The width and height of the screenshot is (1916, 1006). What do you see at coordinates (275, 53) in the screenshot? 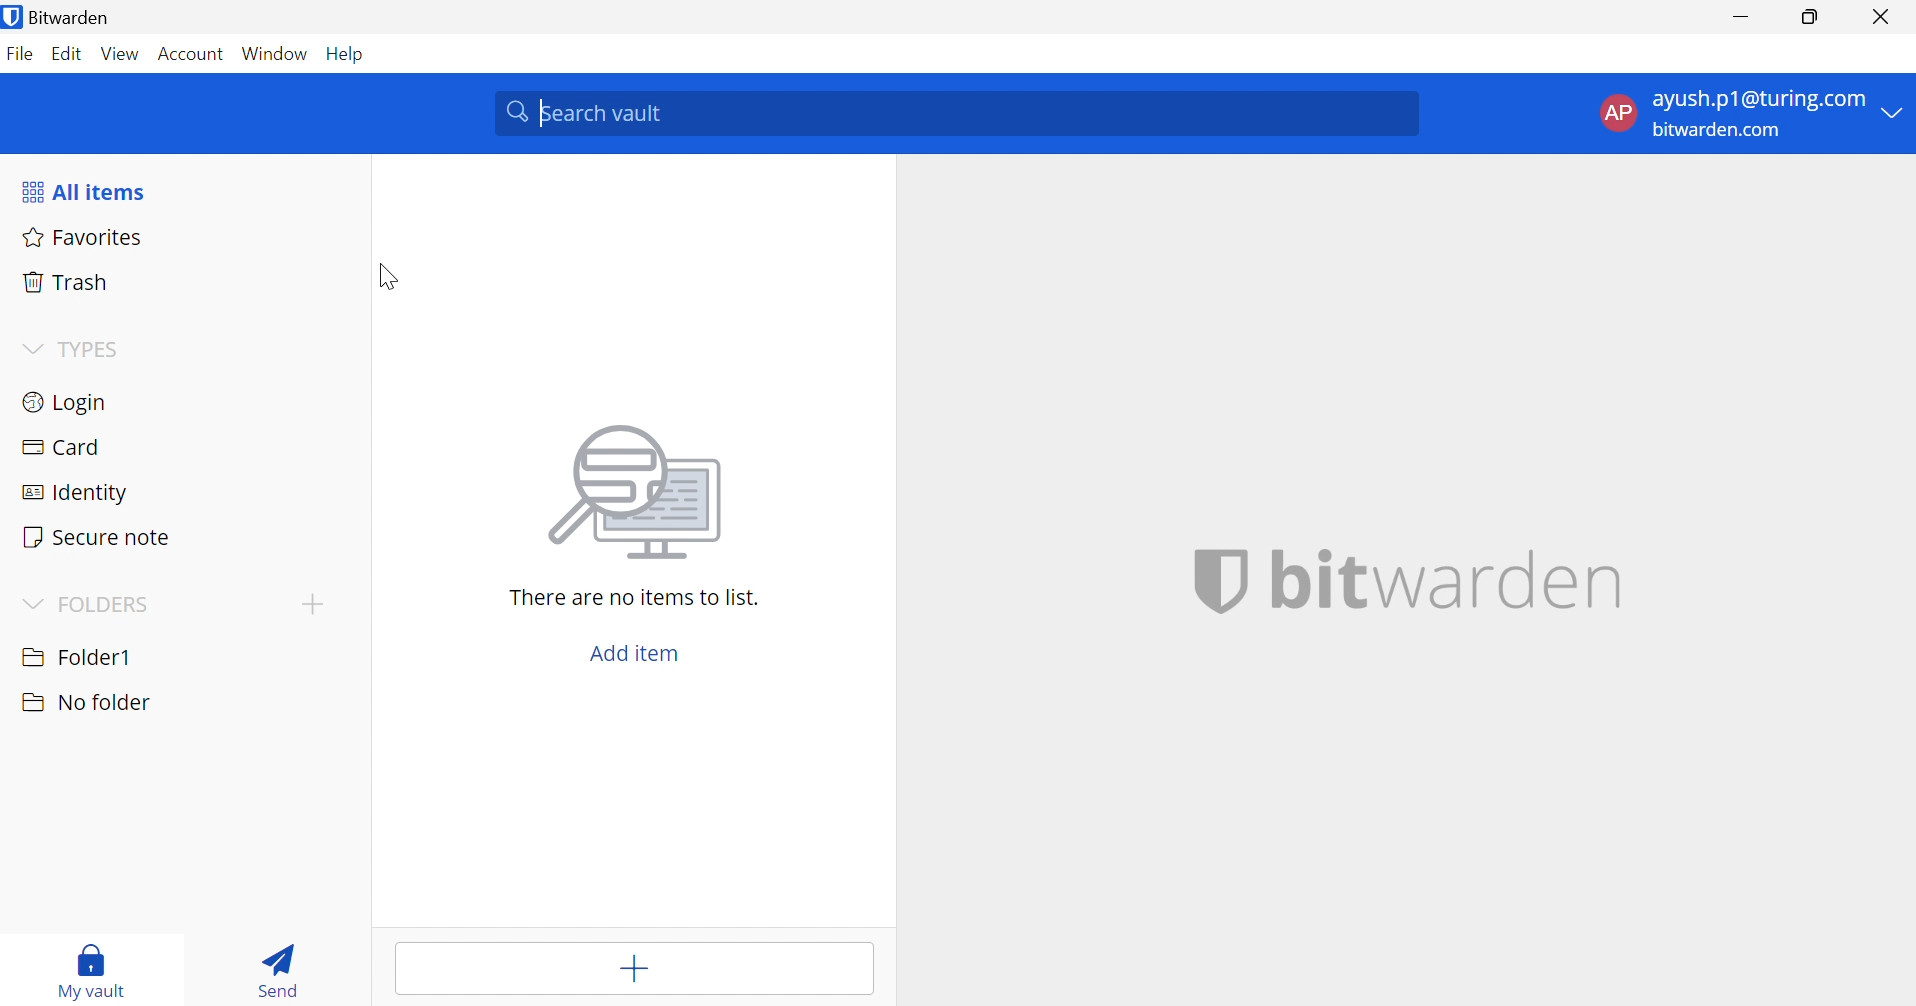
I see `Window` at bounding box center [275, 53].